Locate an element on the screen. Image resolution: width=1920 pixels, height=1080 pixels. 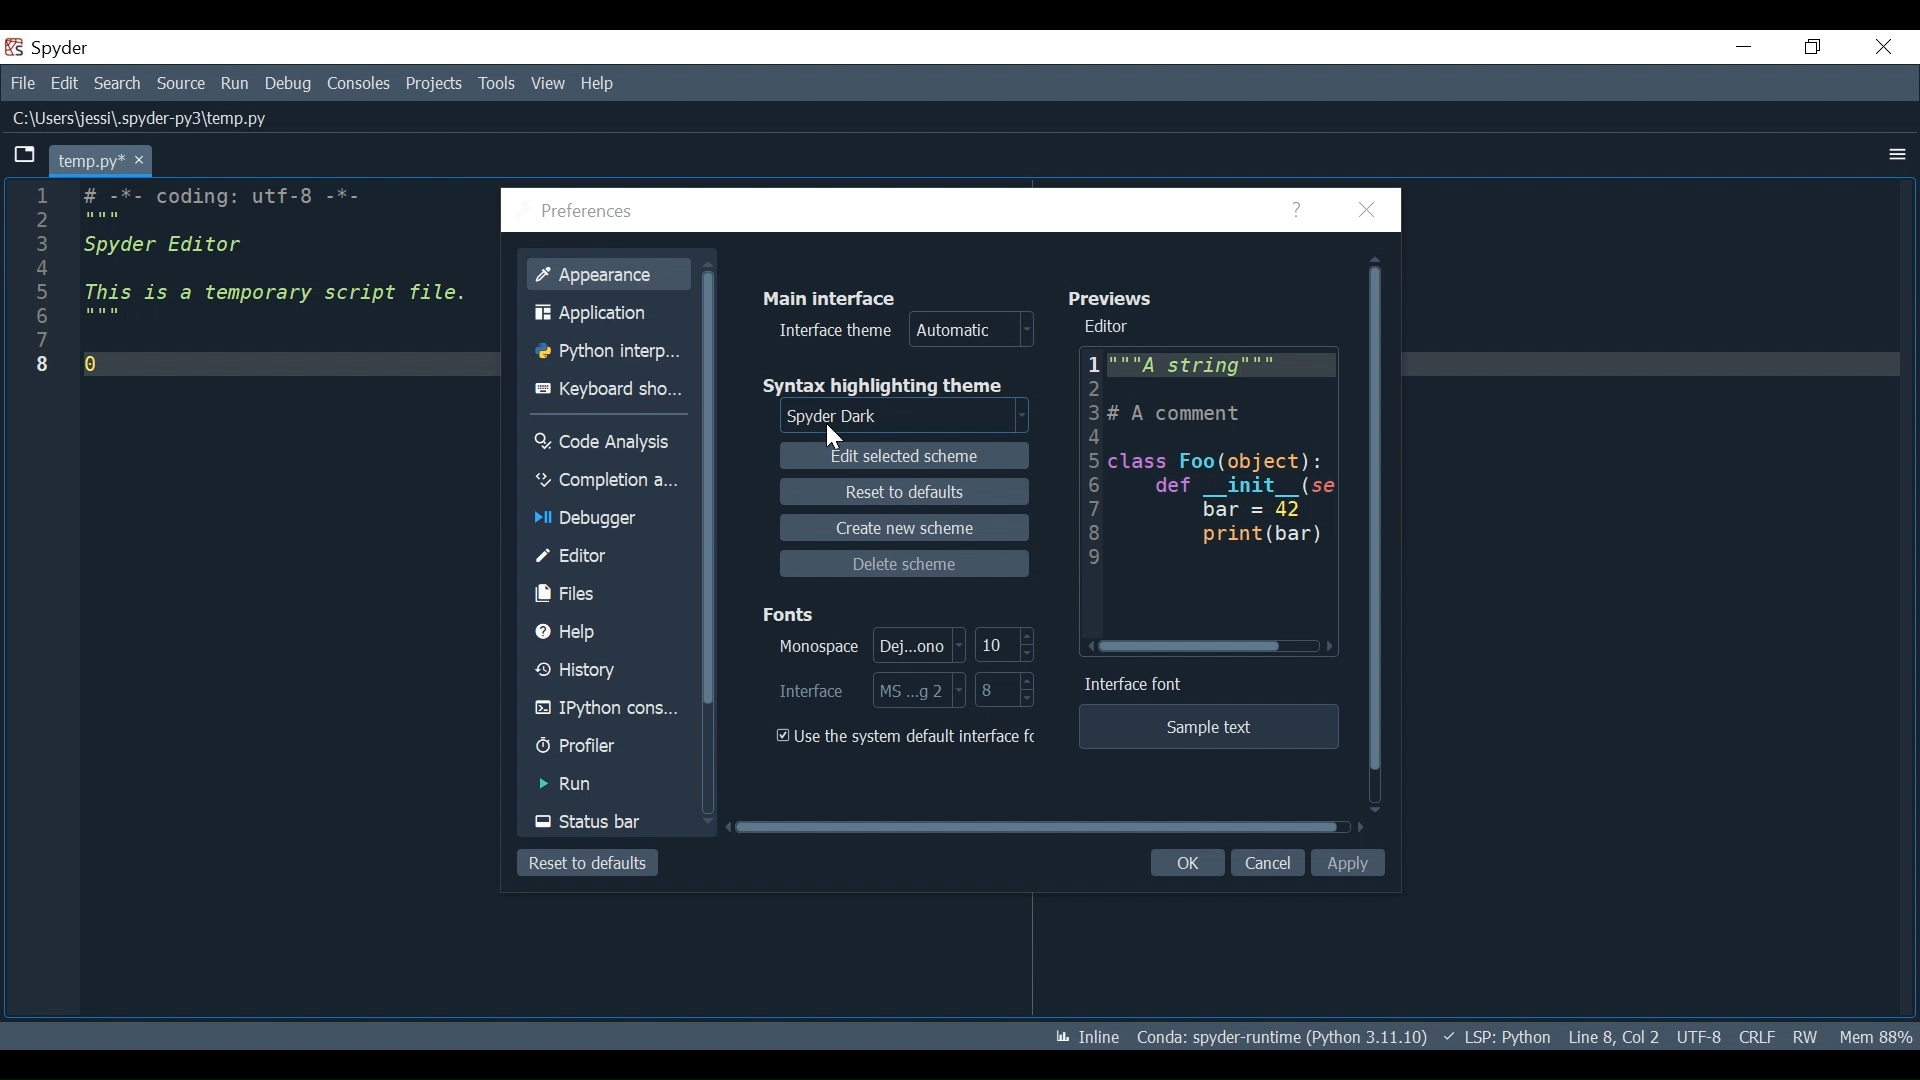
Spyder Desktop Icon is located at coordinates (52, 49).